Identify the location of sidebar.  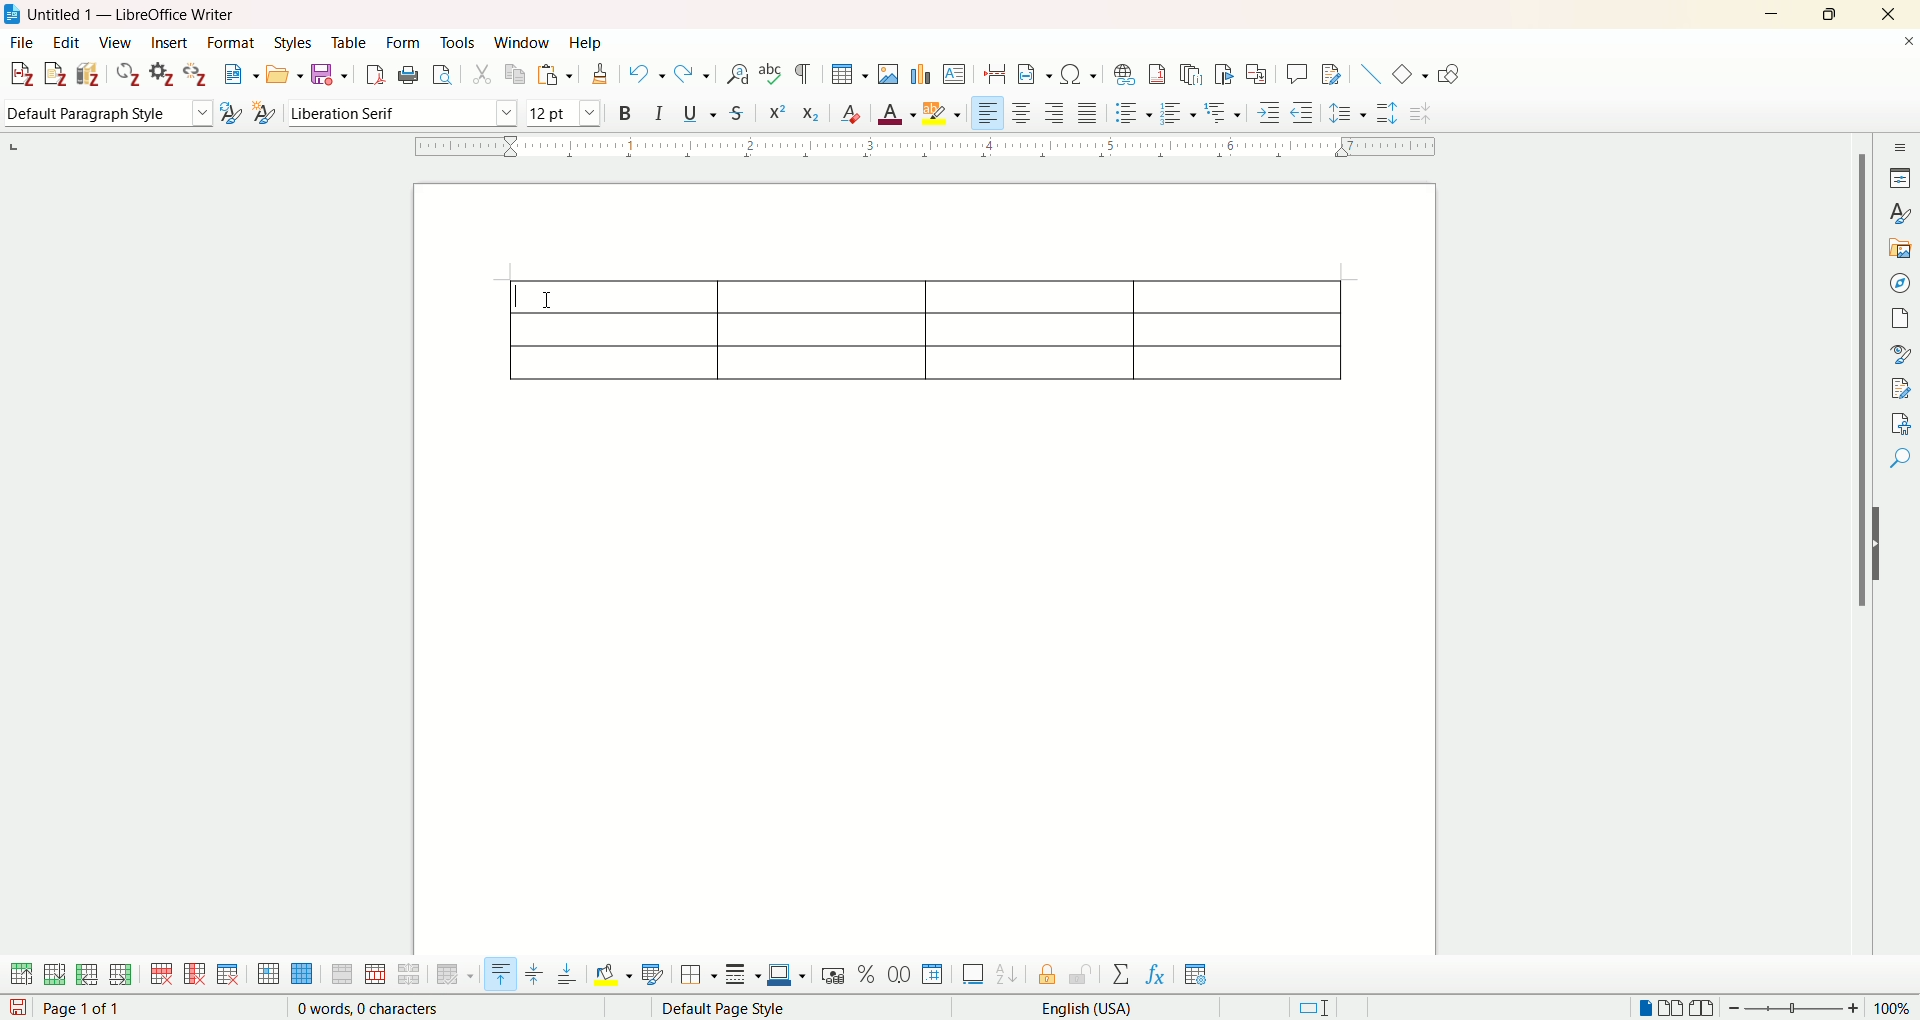
(1902, 149).